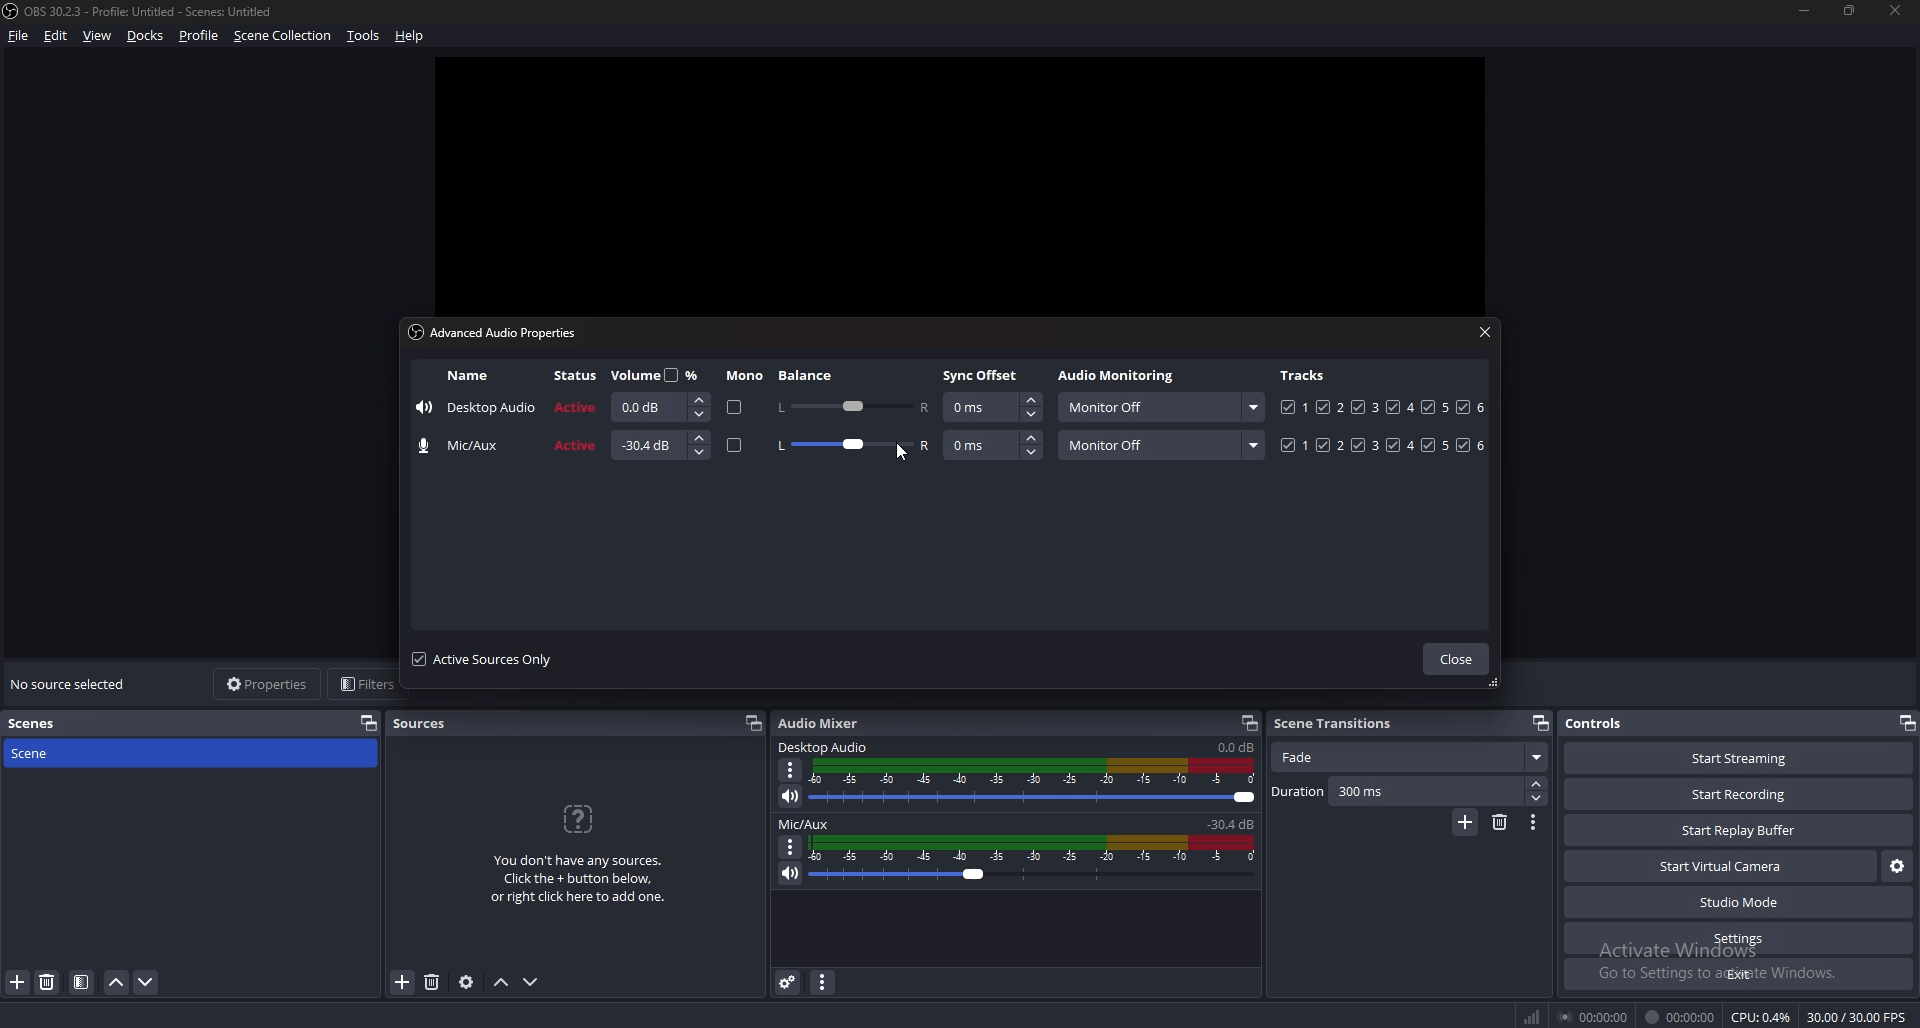 This screenshot has width=1920, height=1028. What do you see at coordinates (1303, 376) in the screenshot?
I see `tracks` at bounding box center [1303, 376].